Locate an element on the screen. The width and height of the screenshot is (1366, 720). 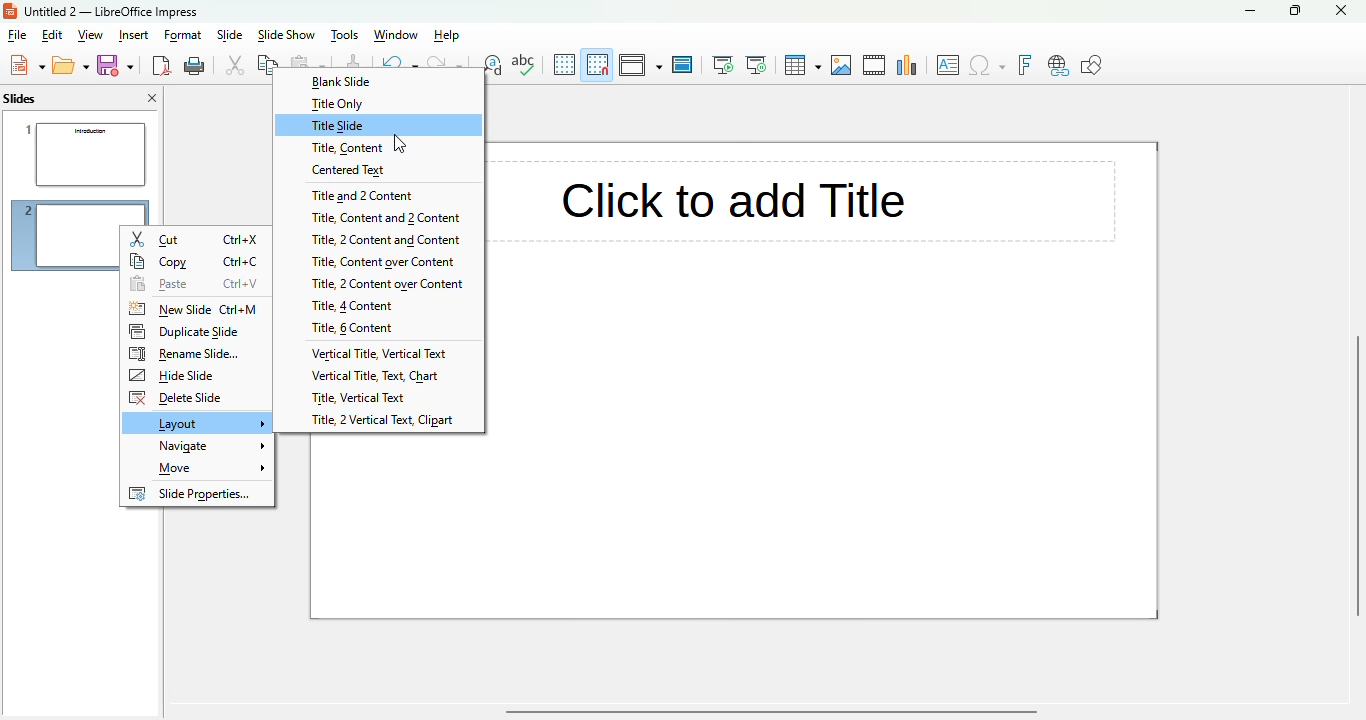
title, 2 vertical text, clipart is located at coordinates (380, 421).